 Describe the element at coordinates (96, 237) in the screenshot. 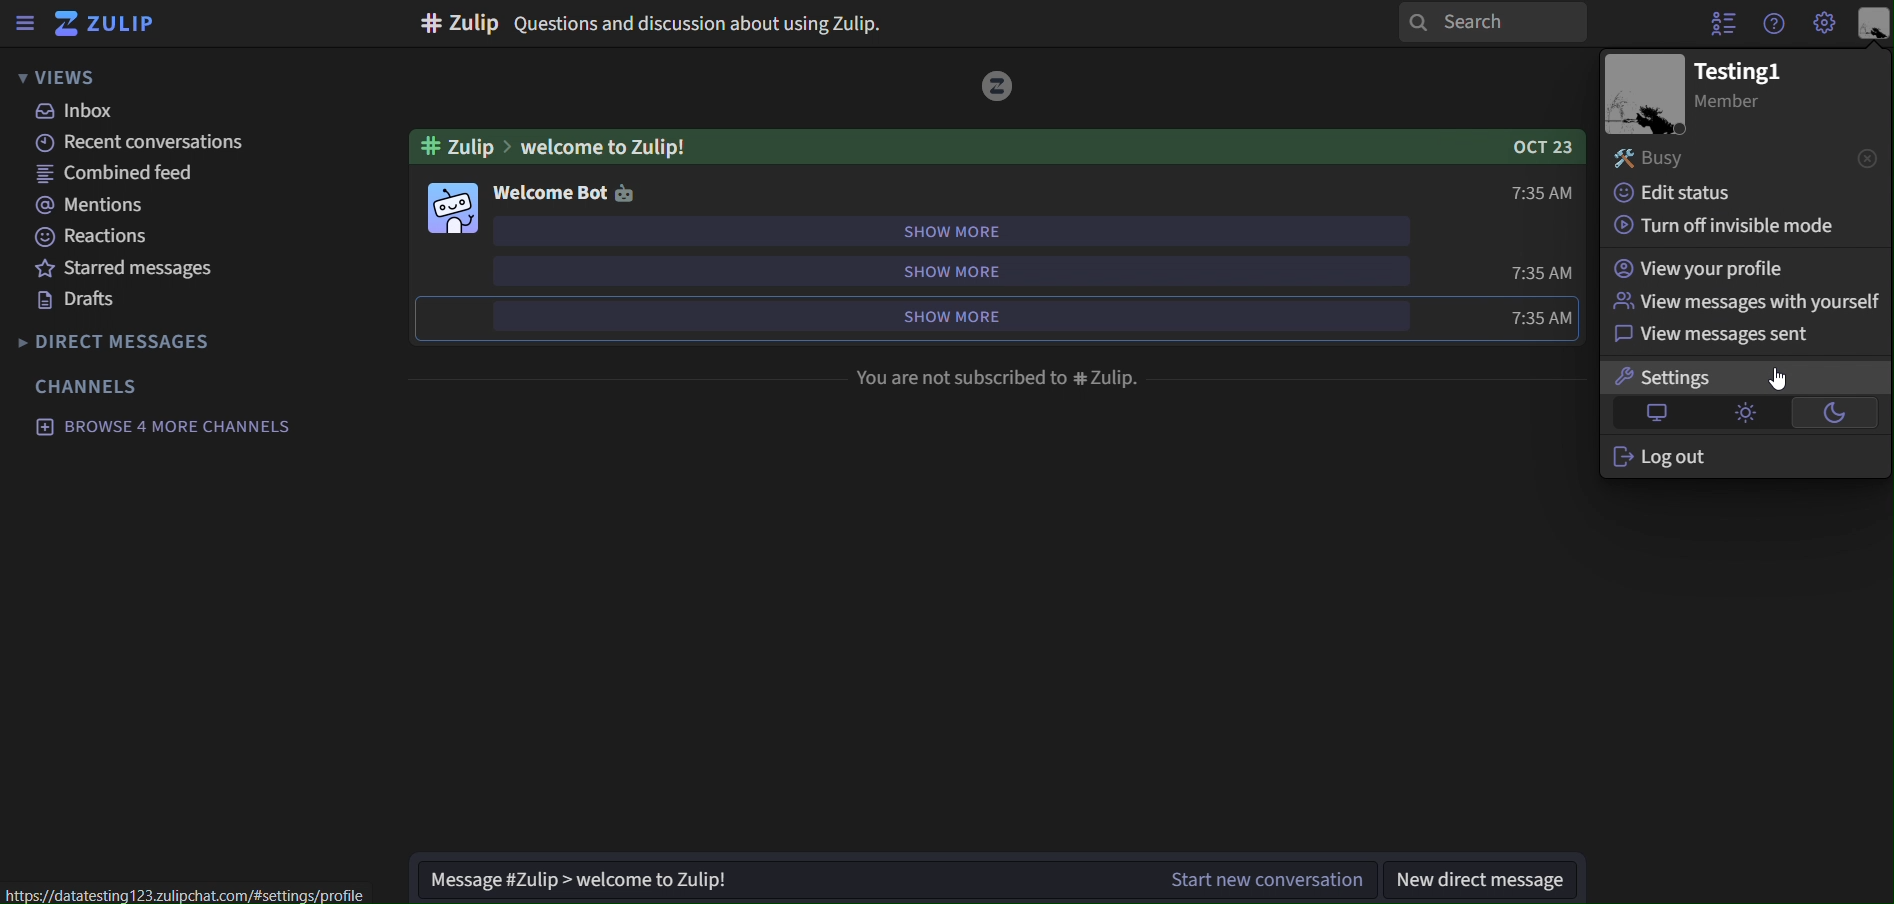

I see `reactions` at that location.